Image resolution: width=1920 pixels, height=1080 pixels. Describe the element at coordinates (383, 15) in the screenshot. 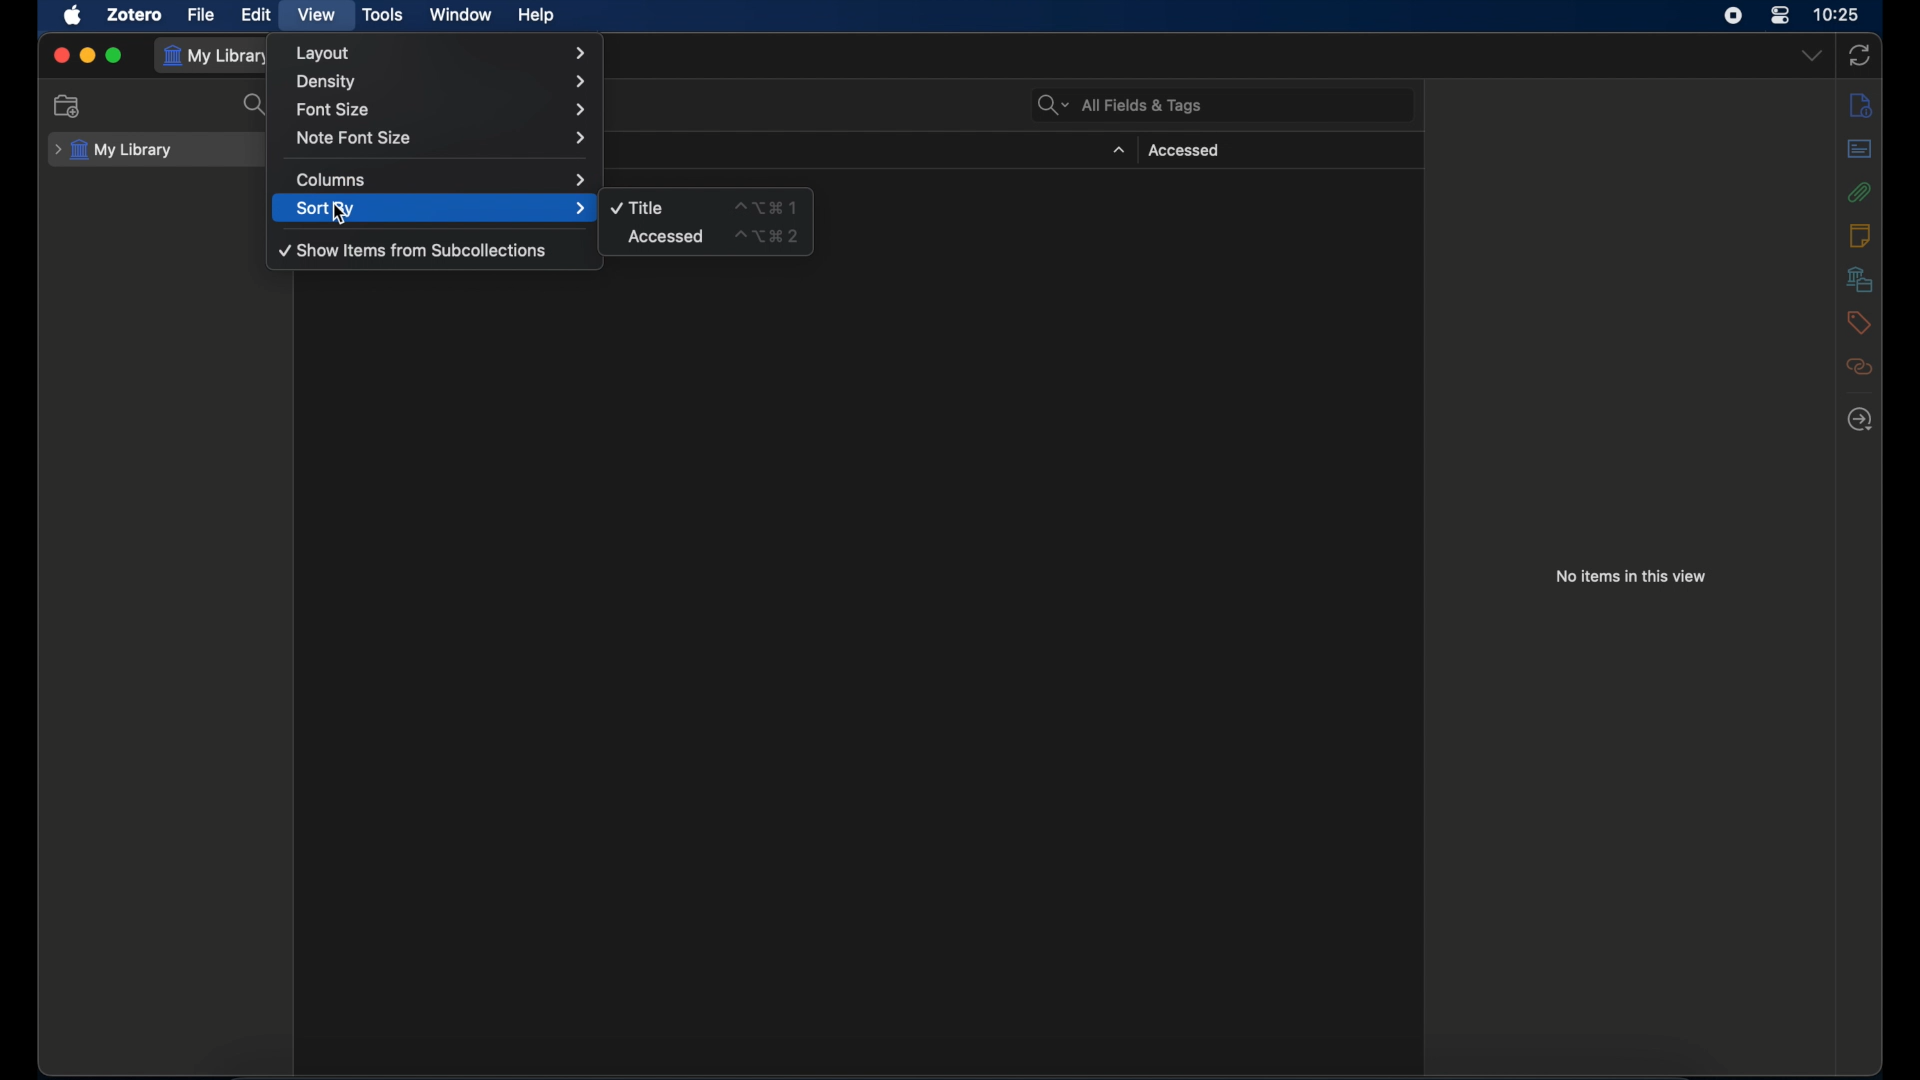

I see `tools` at that location.